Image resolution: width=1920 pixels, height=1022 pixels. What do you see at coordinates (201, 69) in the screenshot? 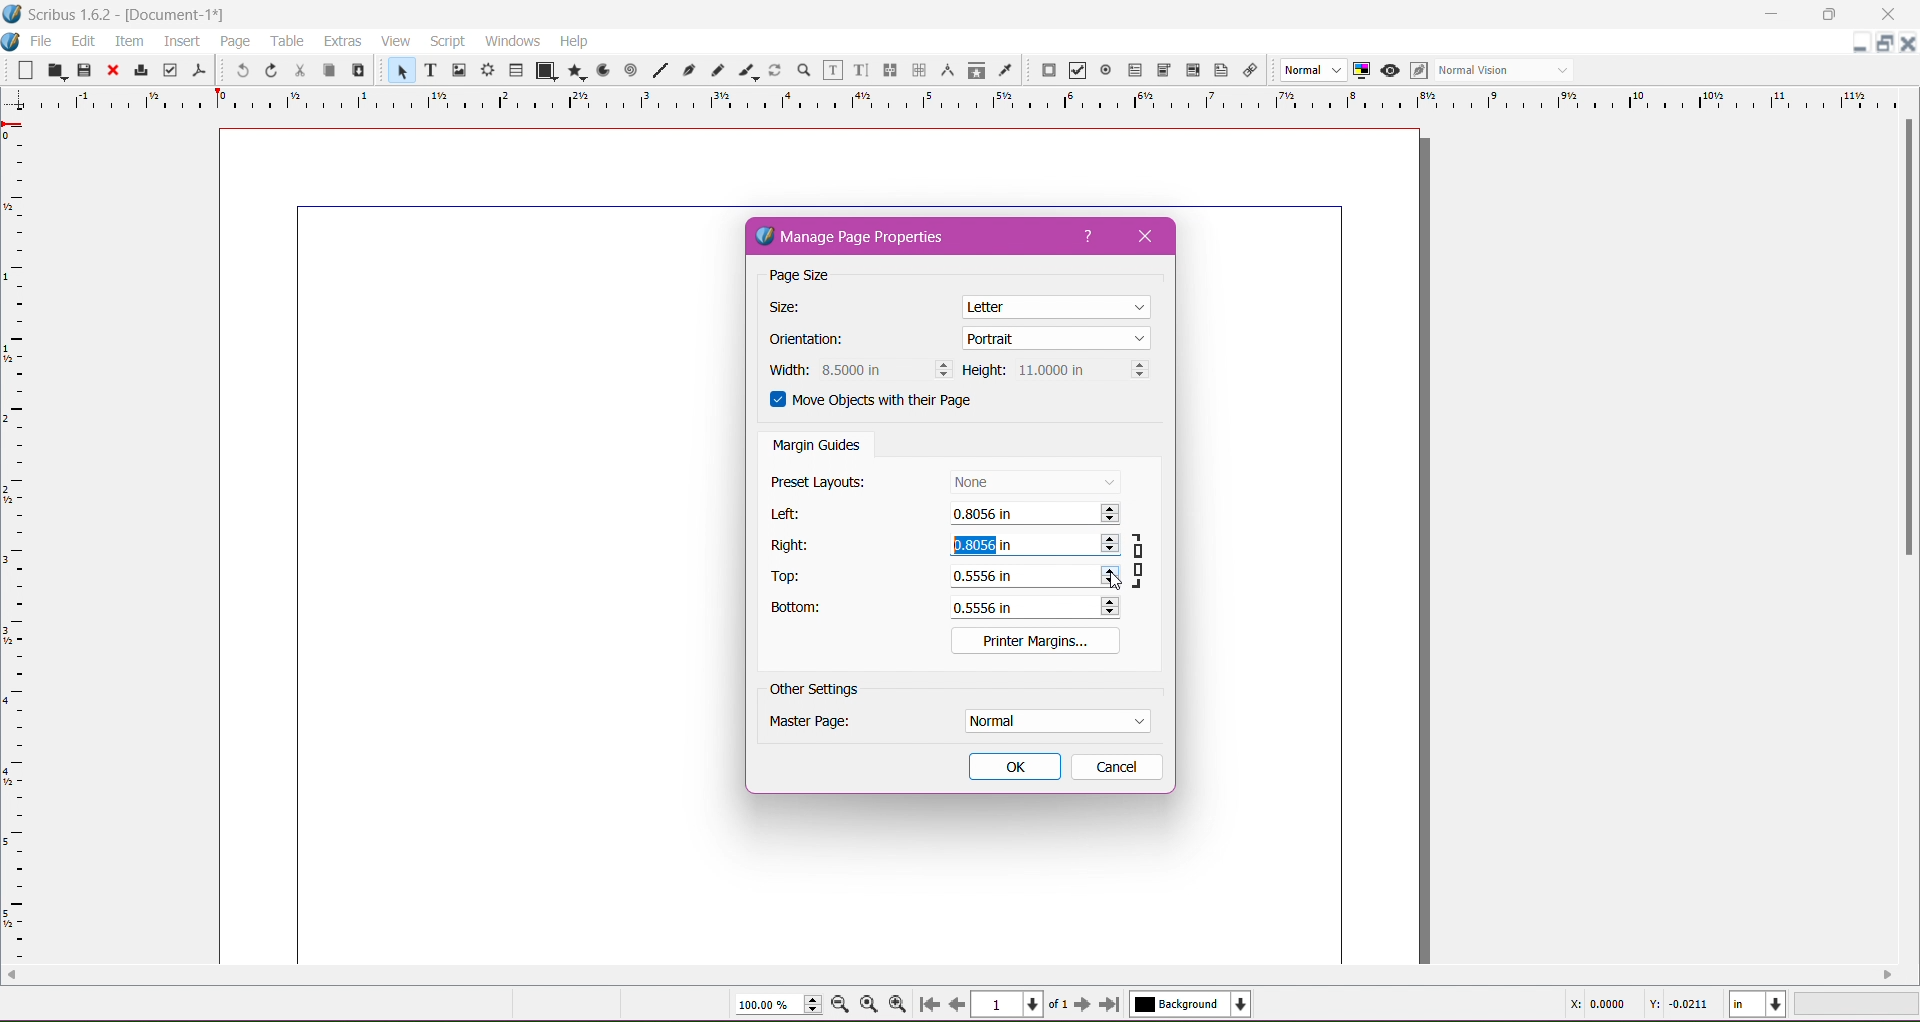
I see `Save as PDF` at bounding box center [201, 69].